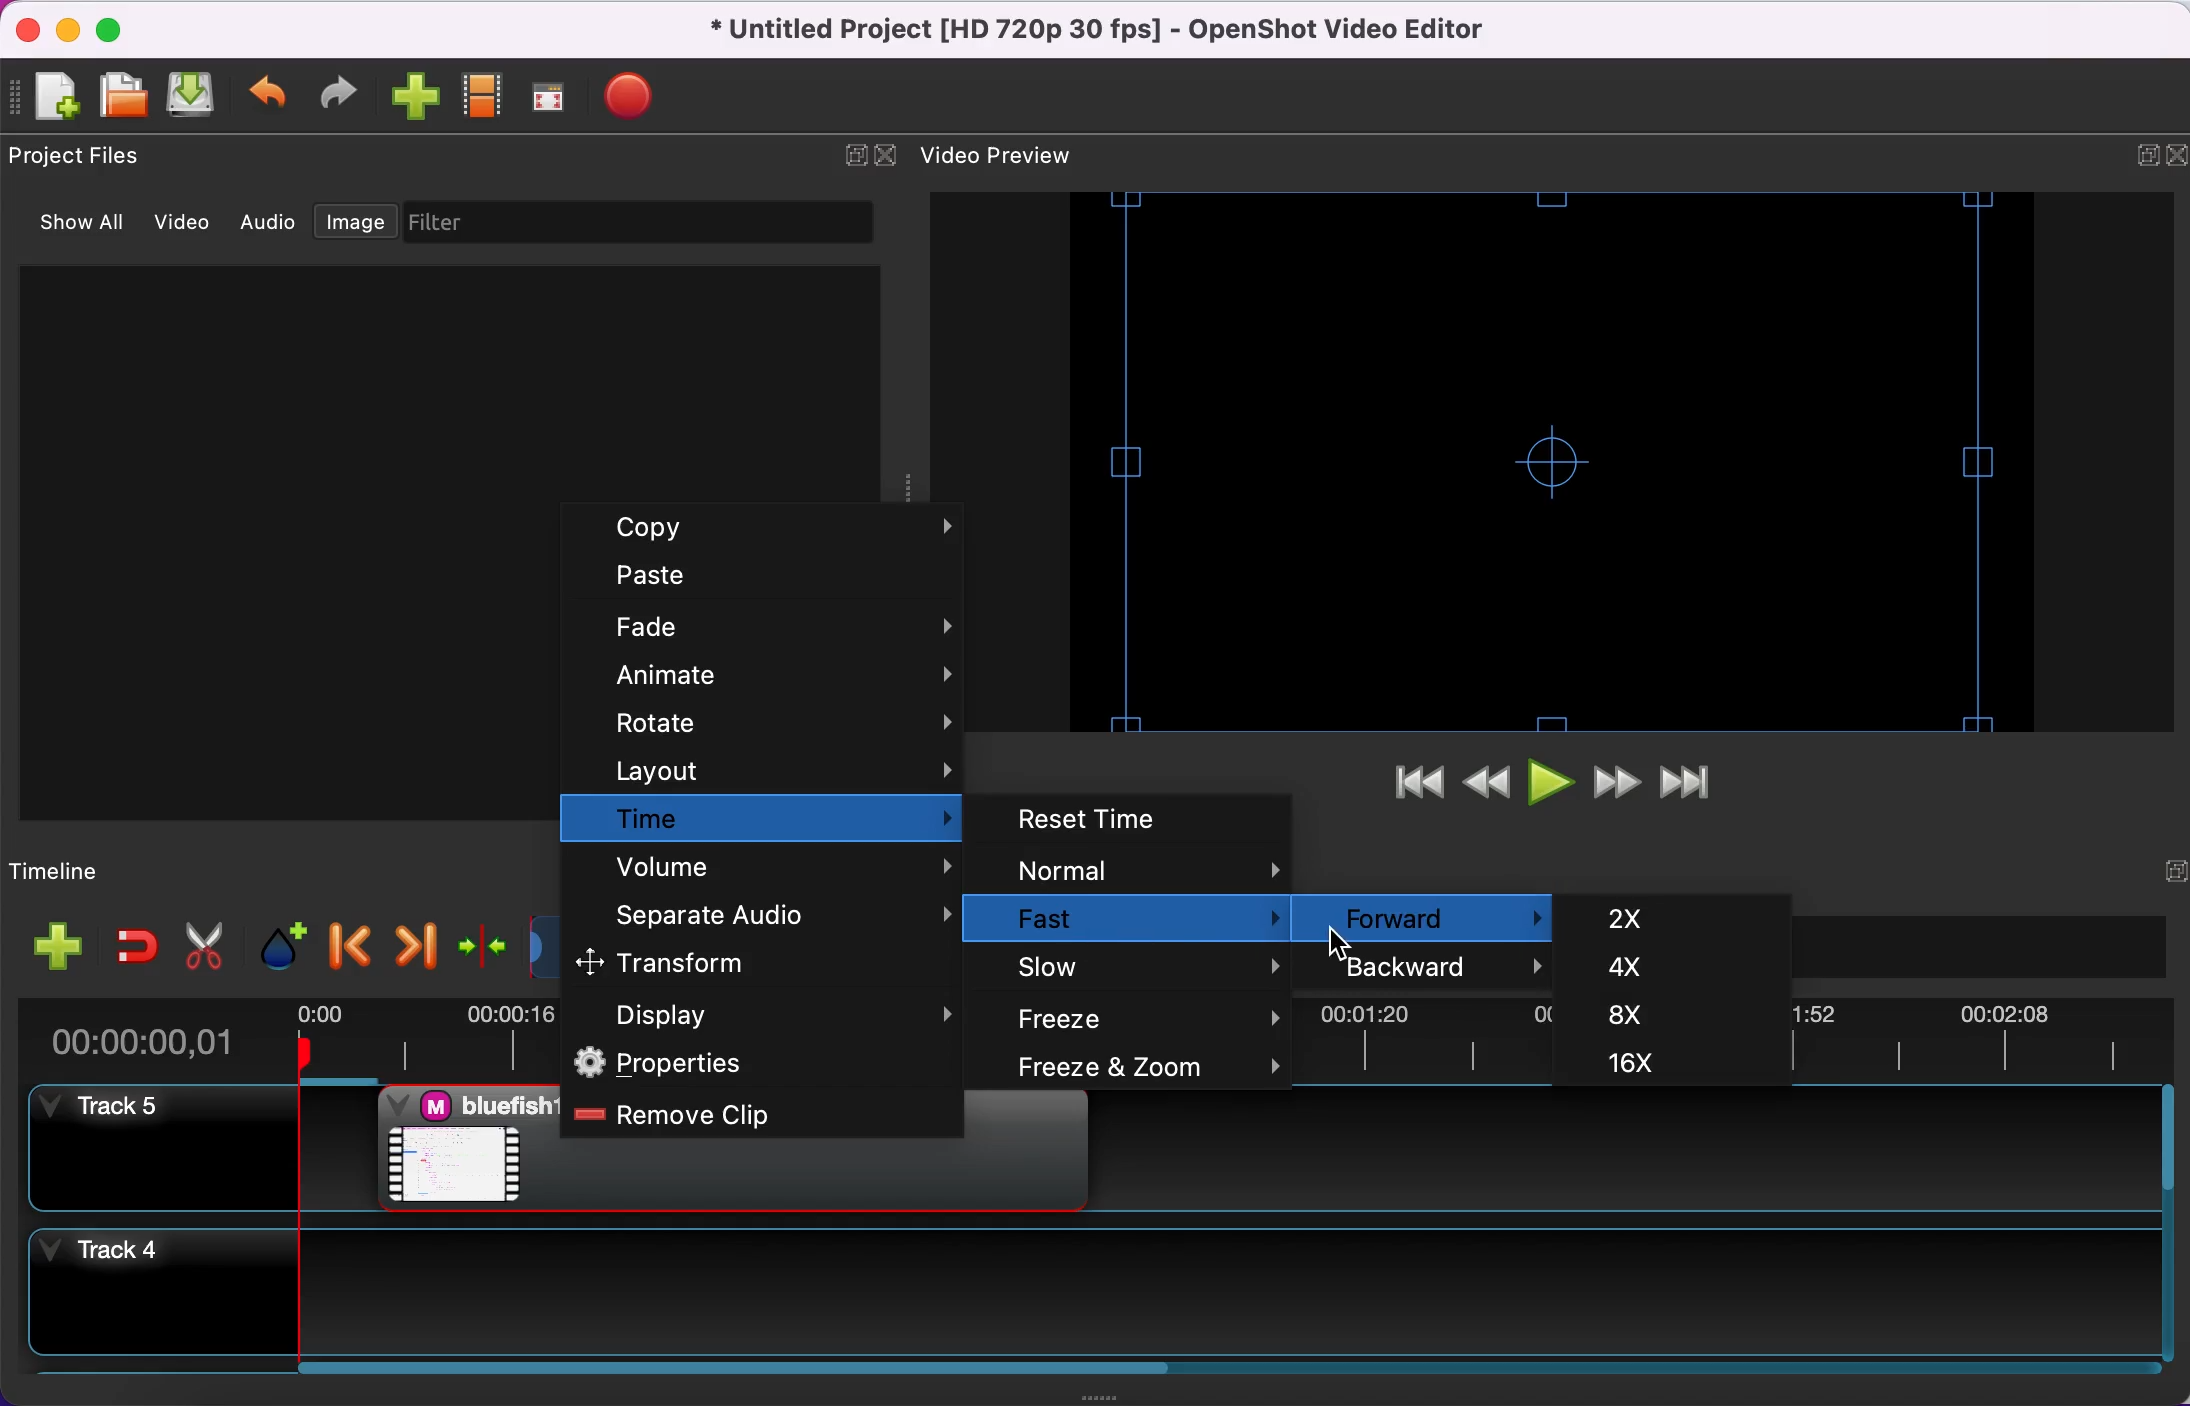  I want to click on cut, so click(204, 945).